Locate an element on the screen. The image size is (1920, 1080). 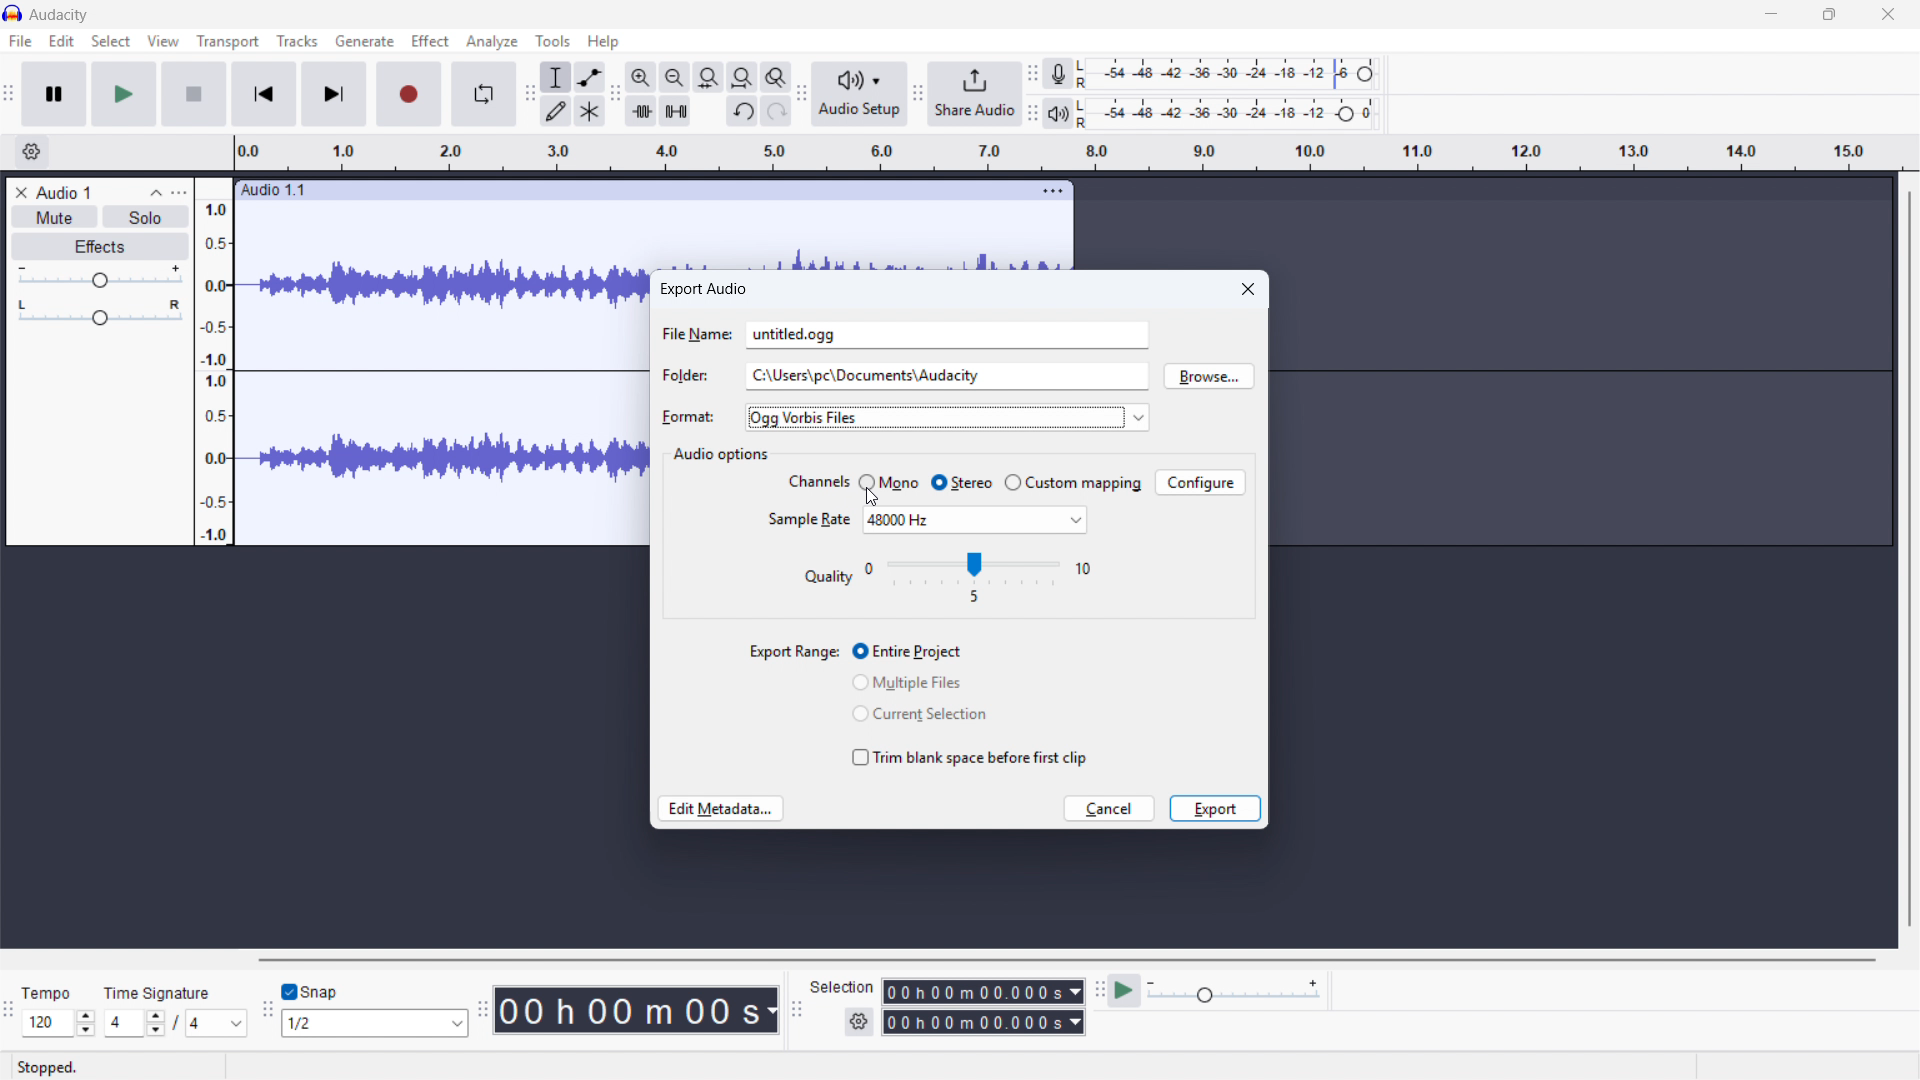
playback metre toolbar  is located at coordinates (1033, 113).